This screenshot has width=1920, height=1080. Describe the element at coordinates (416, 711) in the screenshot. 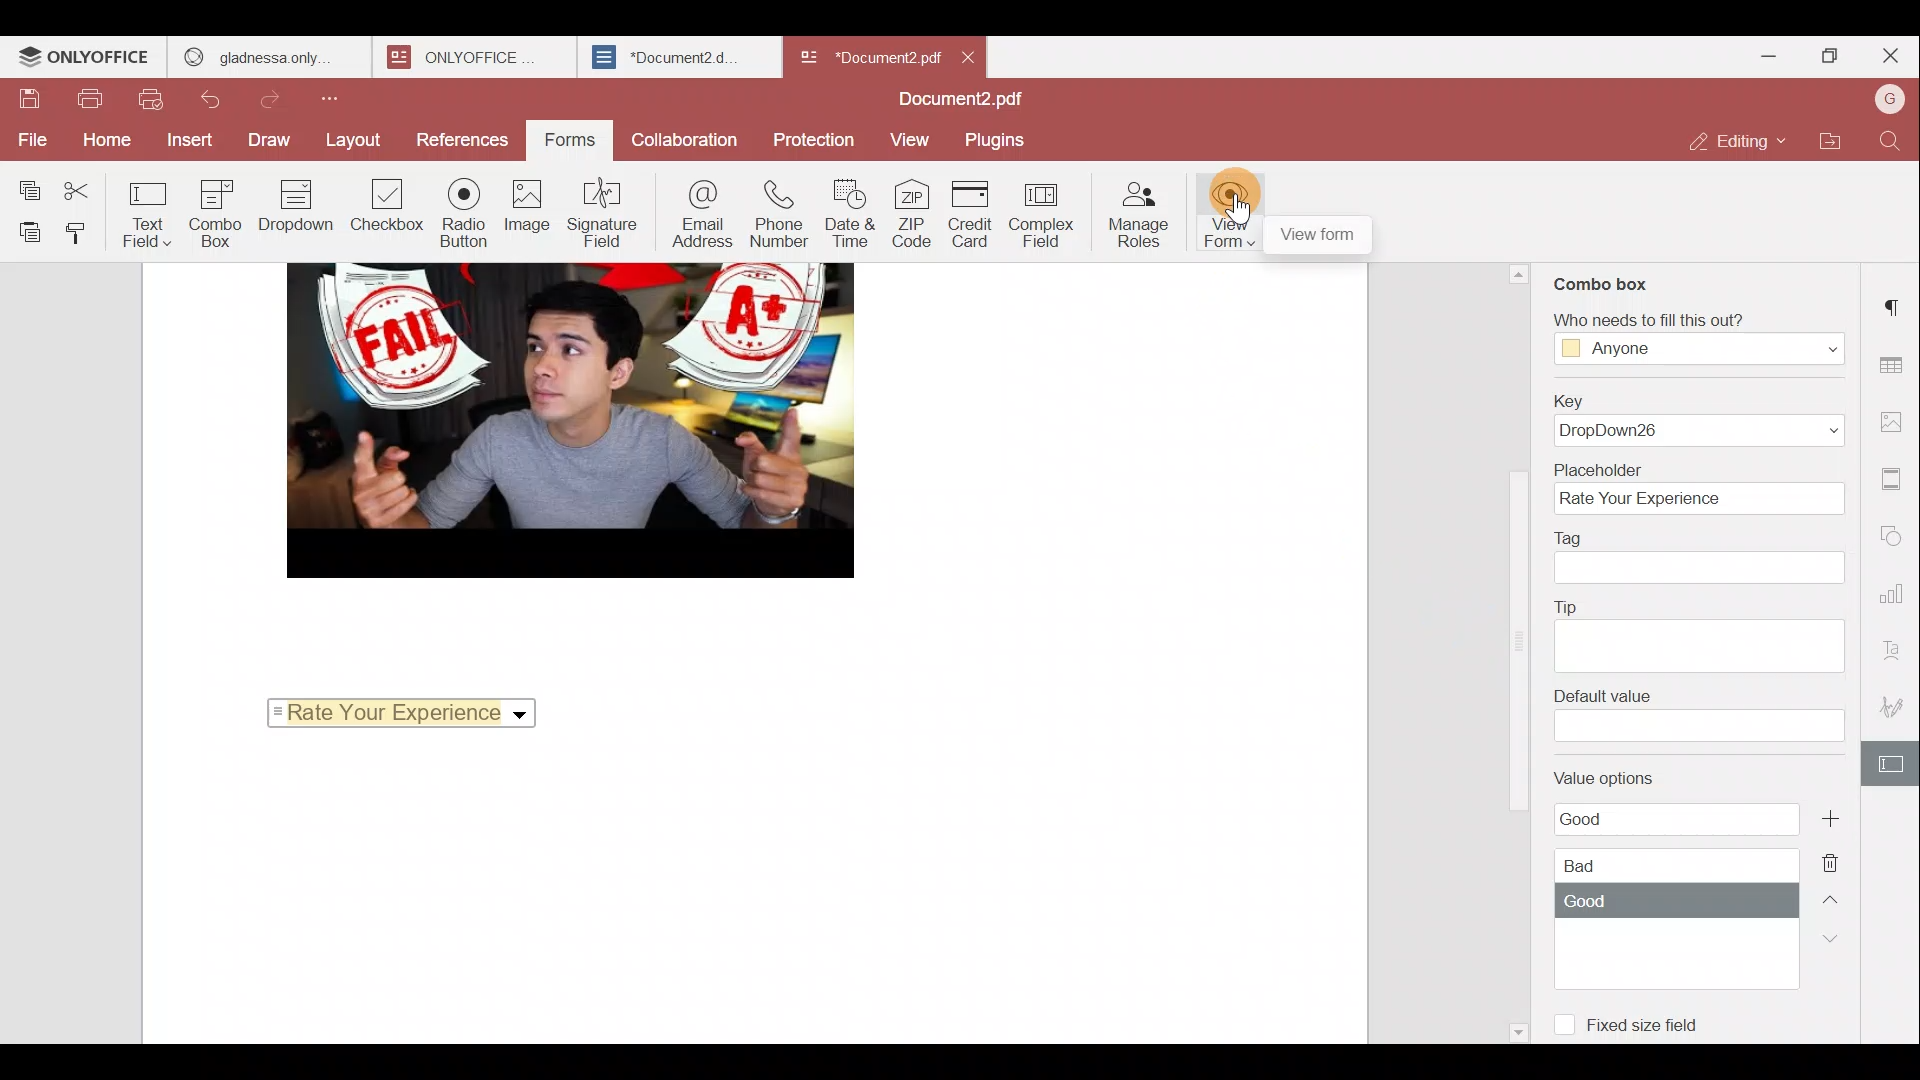

I see `Rate Your Experience ` at that location.